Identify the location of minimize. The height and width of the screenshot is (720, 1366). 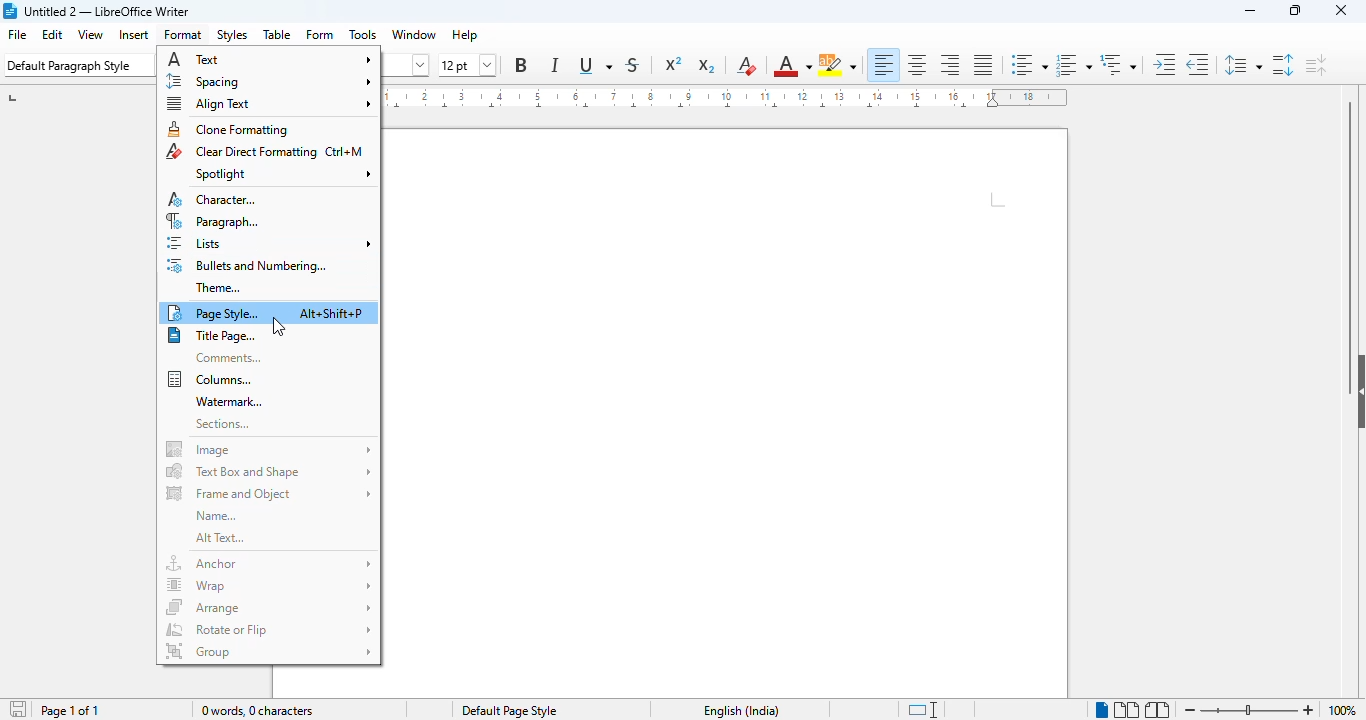
(1251, 11).